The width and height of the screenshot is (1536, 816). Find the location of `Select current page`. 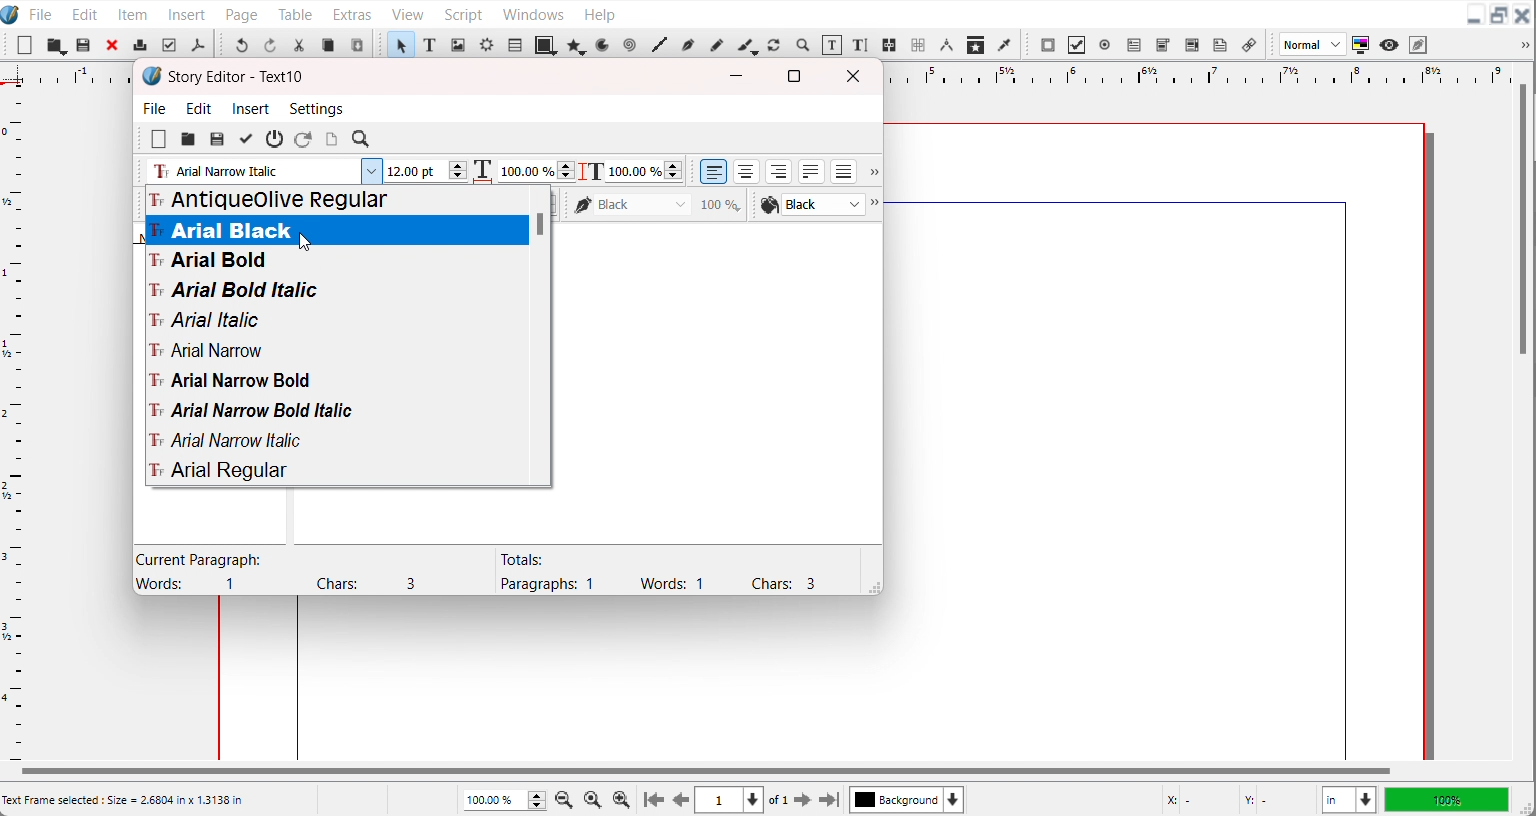

Select current page is located at coordinates (729, 800).